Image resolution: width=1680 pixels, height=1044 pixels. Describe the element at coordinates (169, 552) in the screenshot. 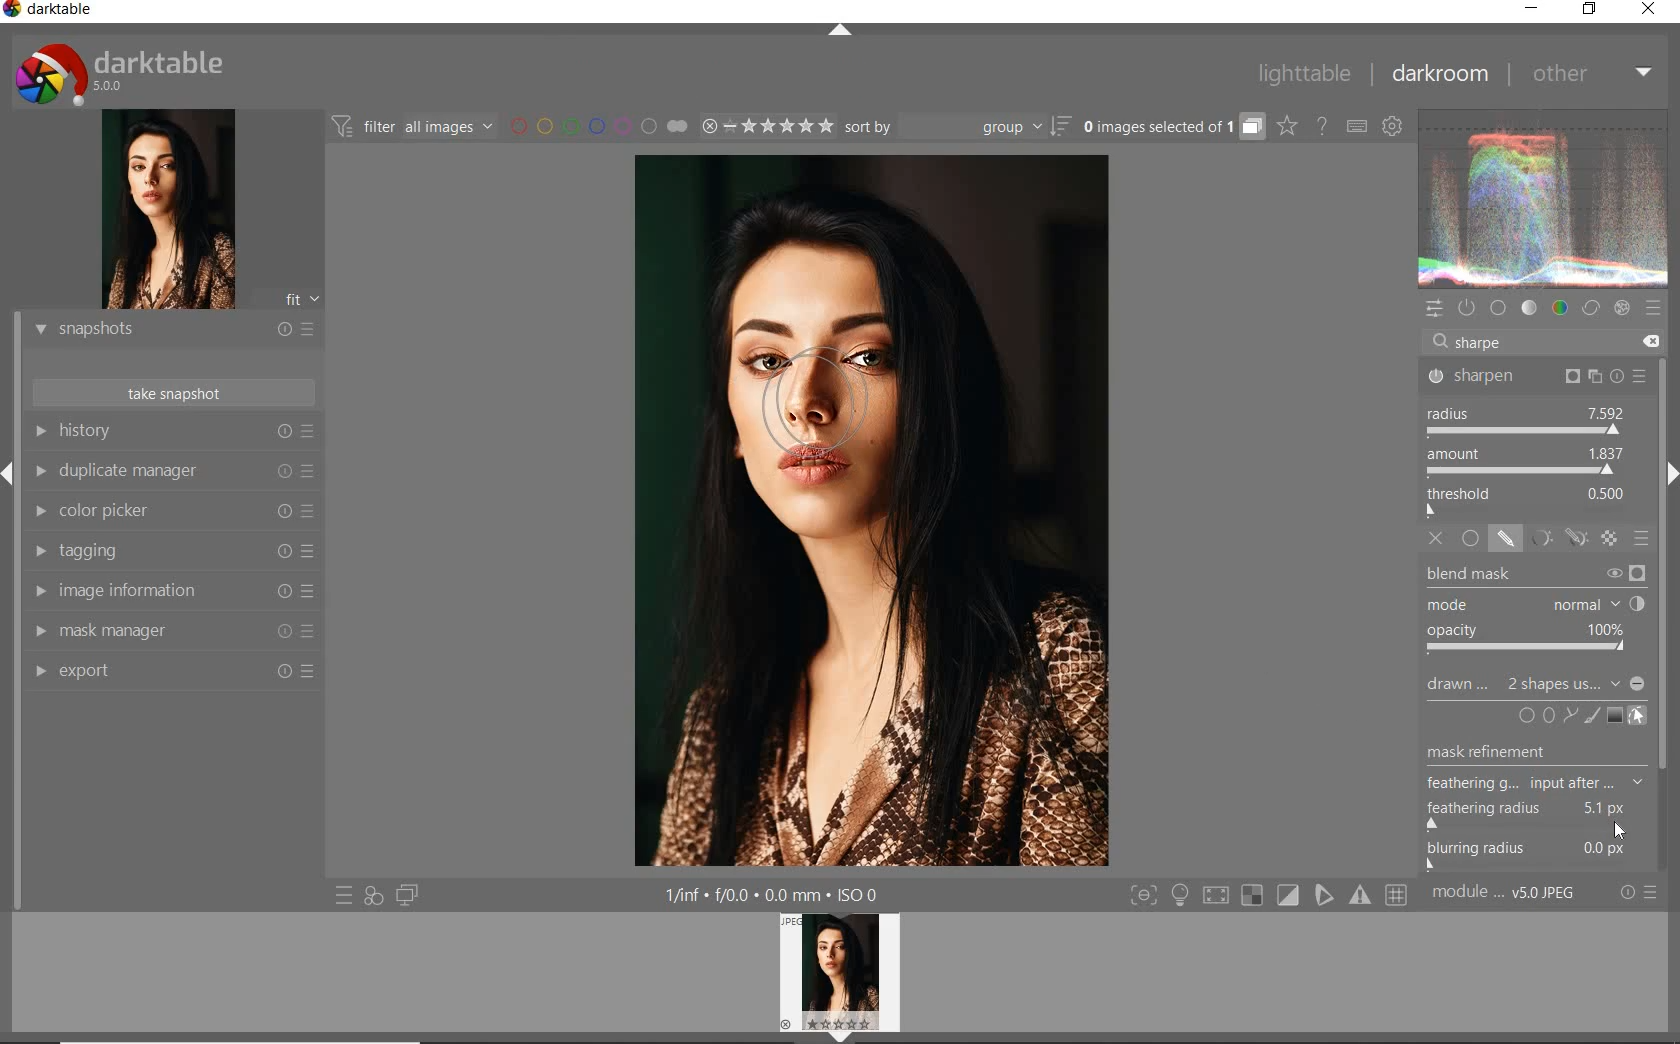

I see `TAGGING` at that location.